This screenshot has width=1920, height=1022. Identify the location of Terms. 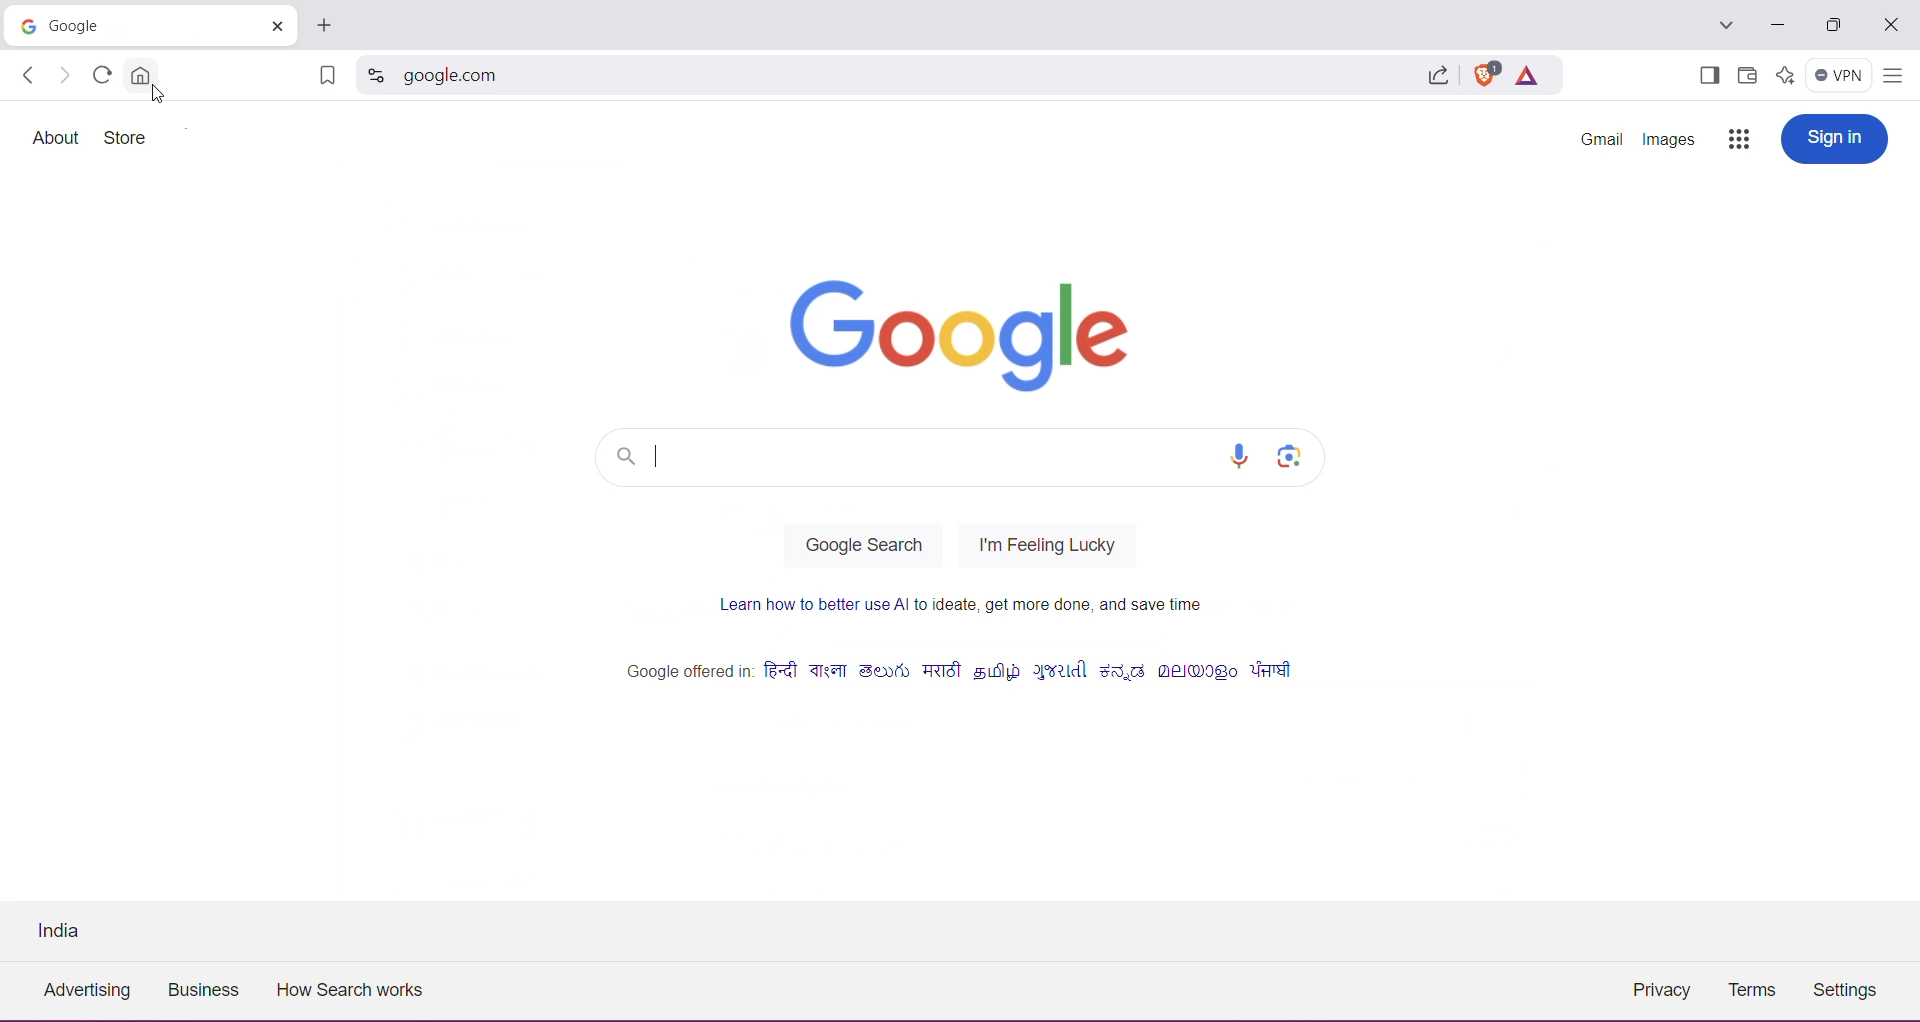
(1752, 991).